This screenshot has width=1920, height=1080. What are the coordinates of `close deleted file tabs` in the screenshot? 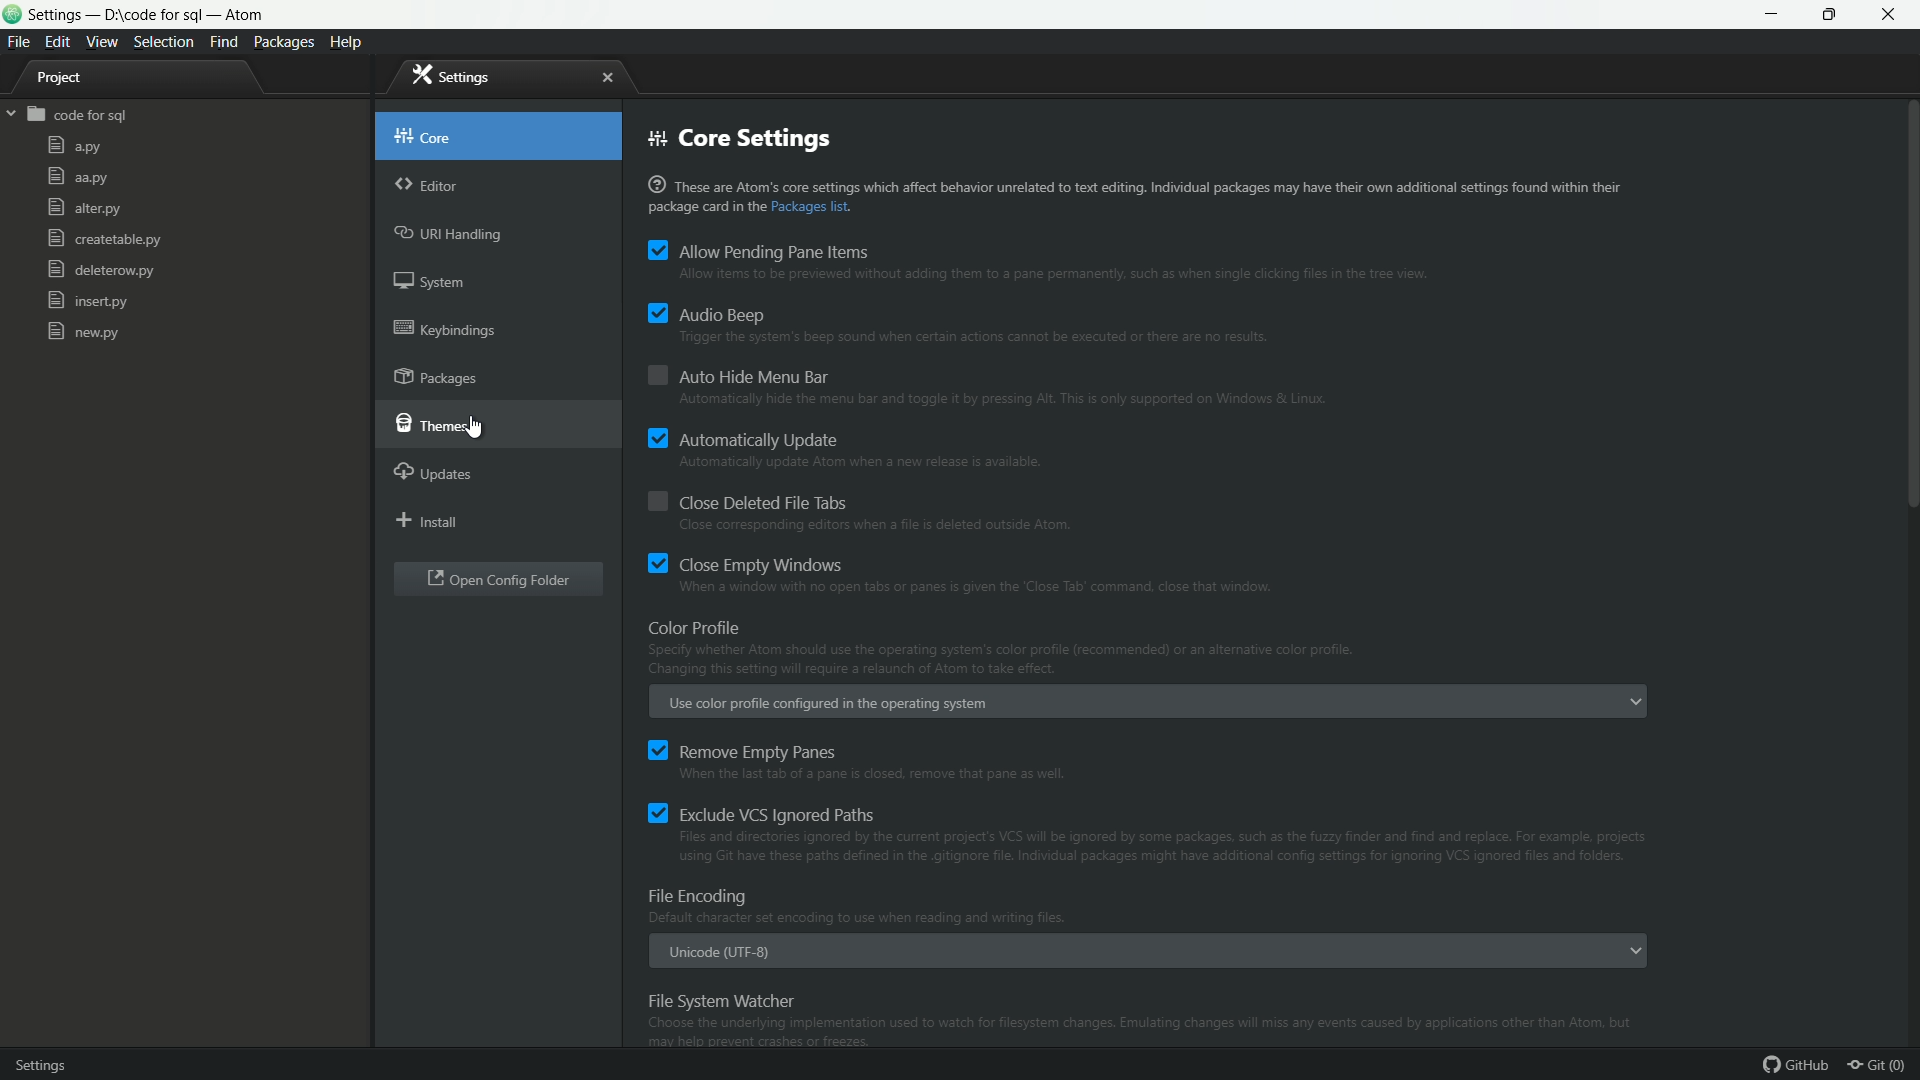 It's located at (745, 503).